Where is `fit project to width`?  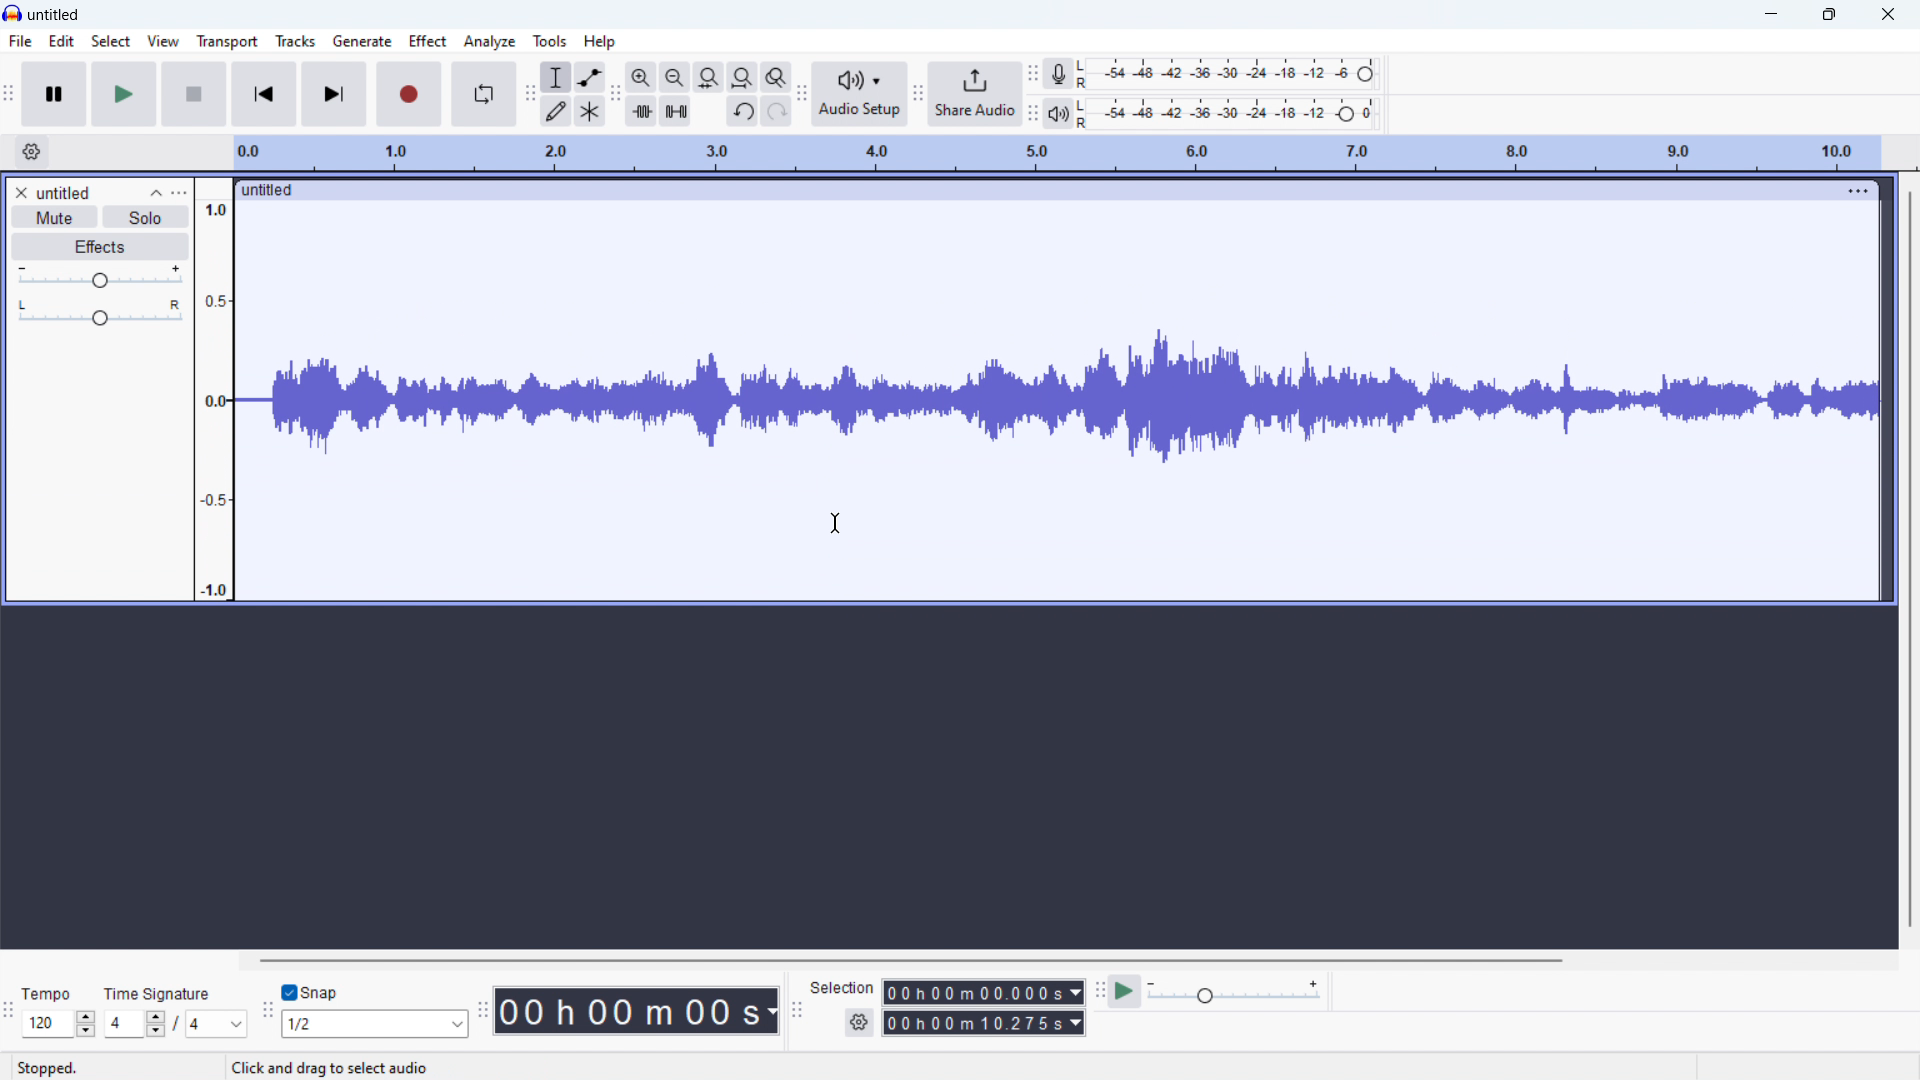 fit project to width is located at coordinates (743, 77).